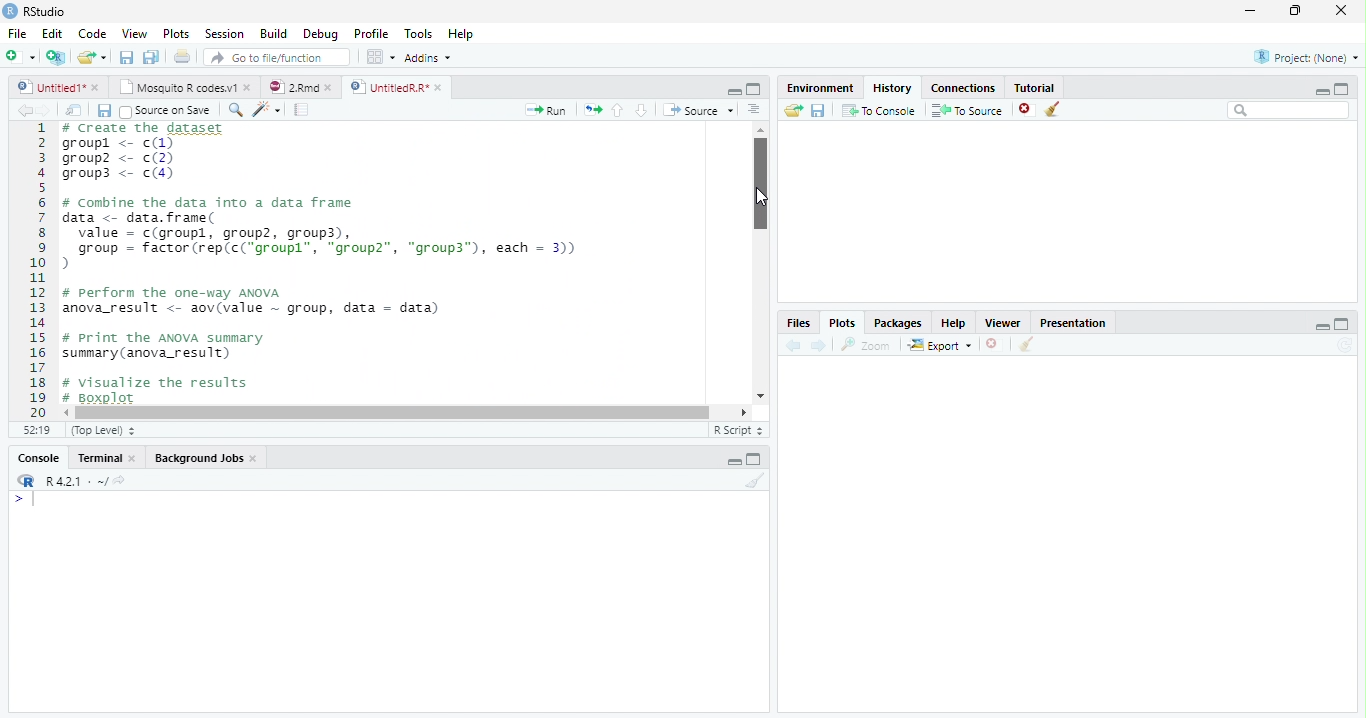  Describe the element at coordinates (128, 58) in the screenshot. I see `Save` at that location.